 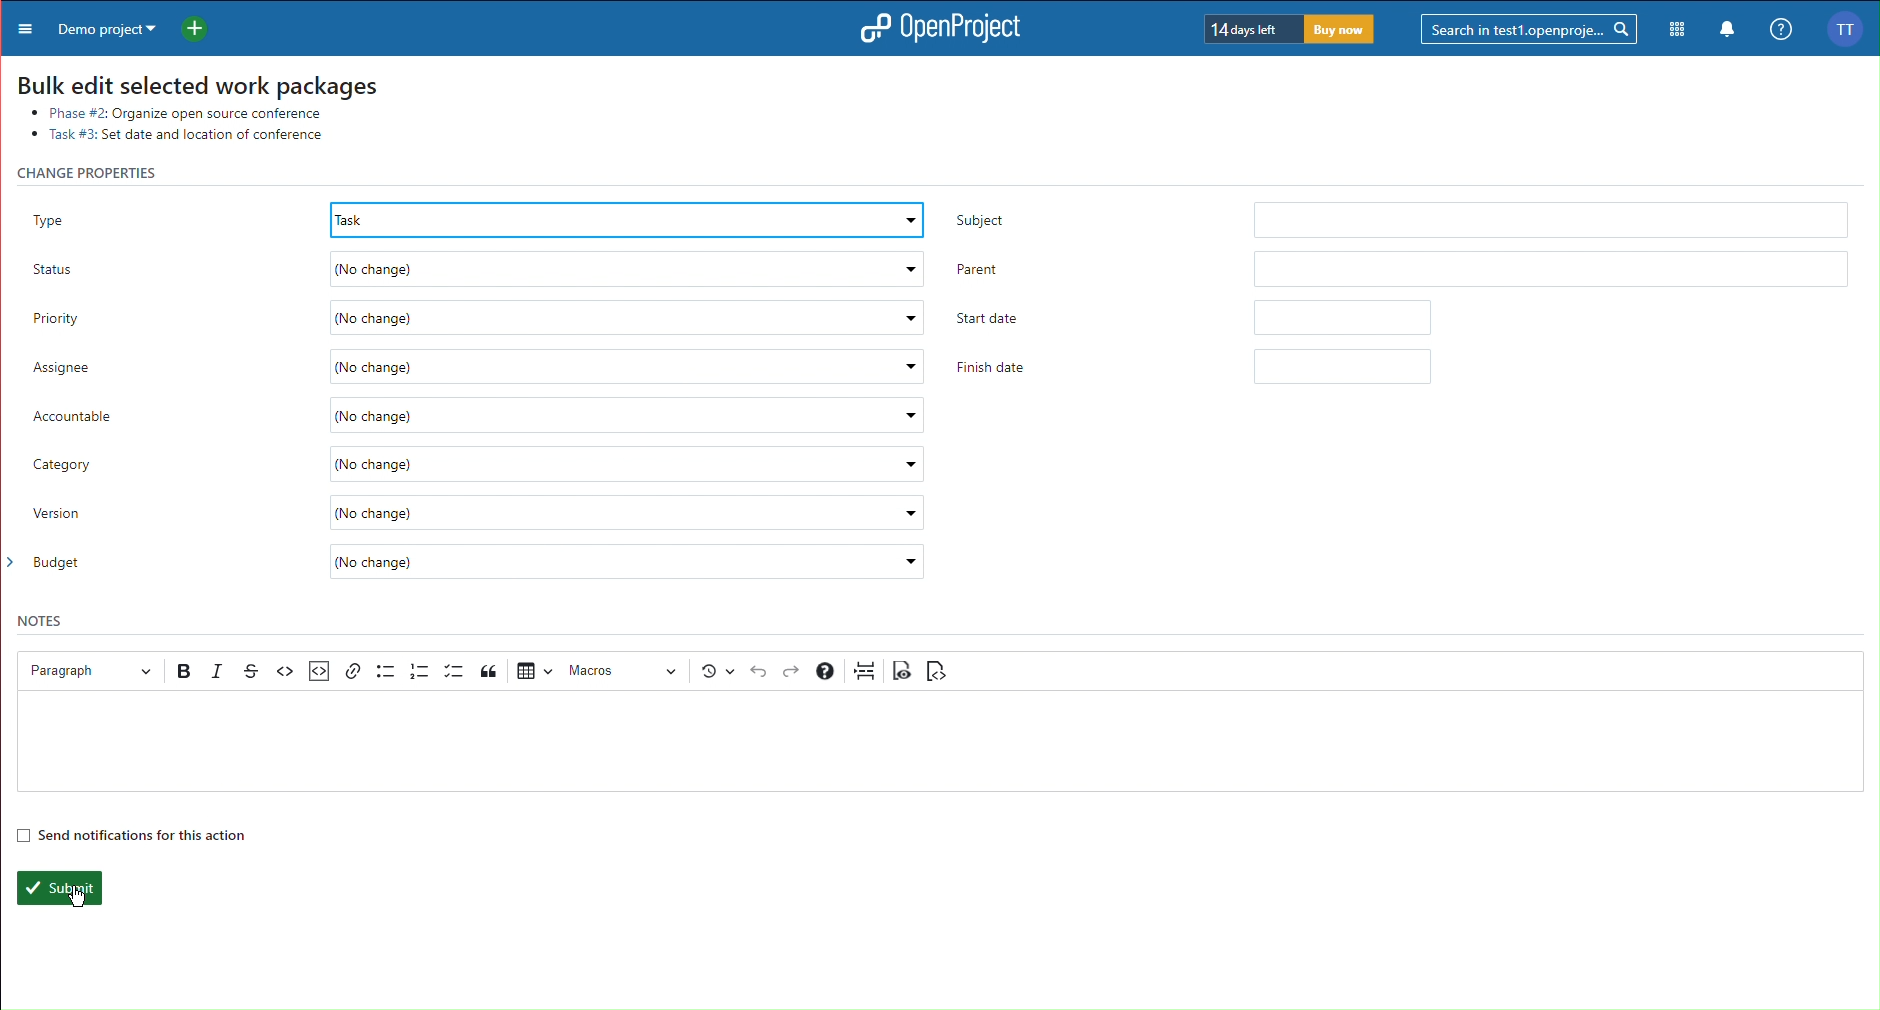 I want to click on Attachment Settings, so click(x=317, y=672).